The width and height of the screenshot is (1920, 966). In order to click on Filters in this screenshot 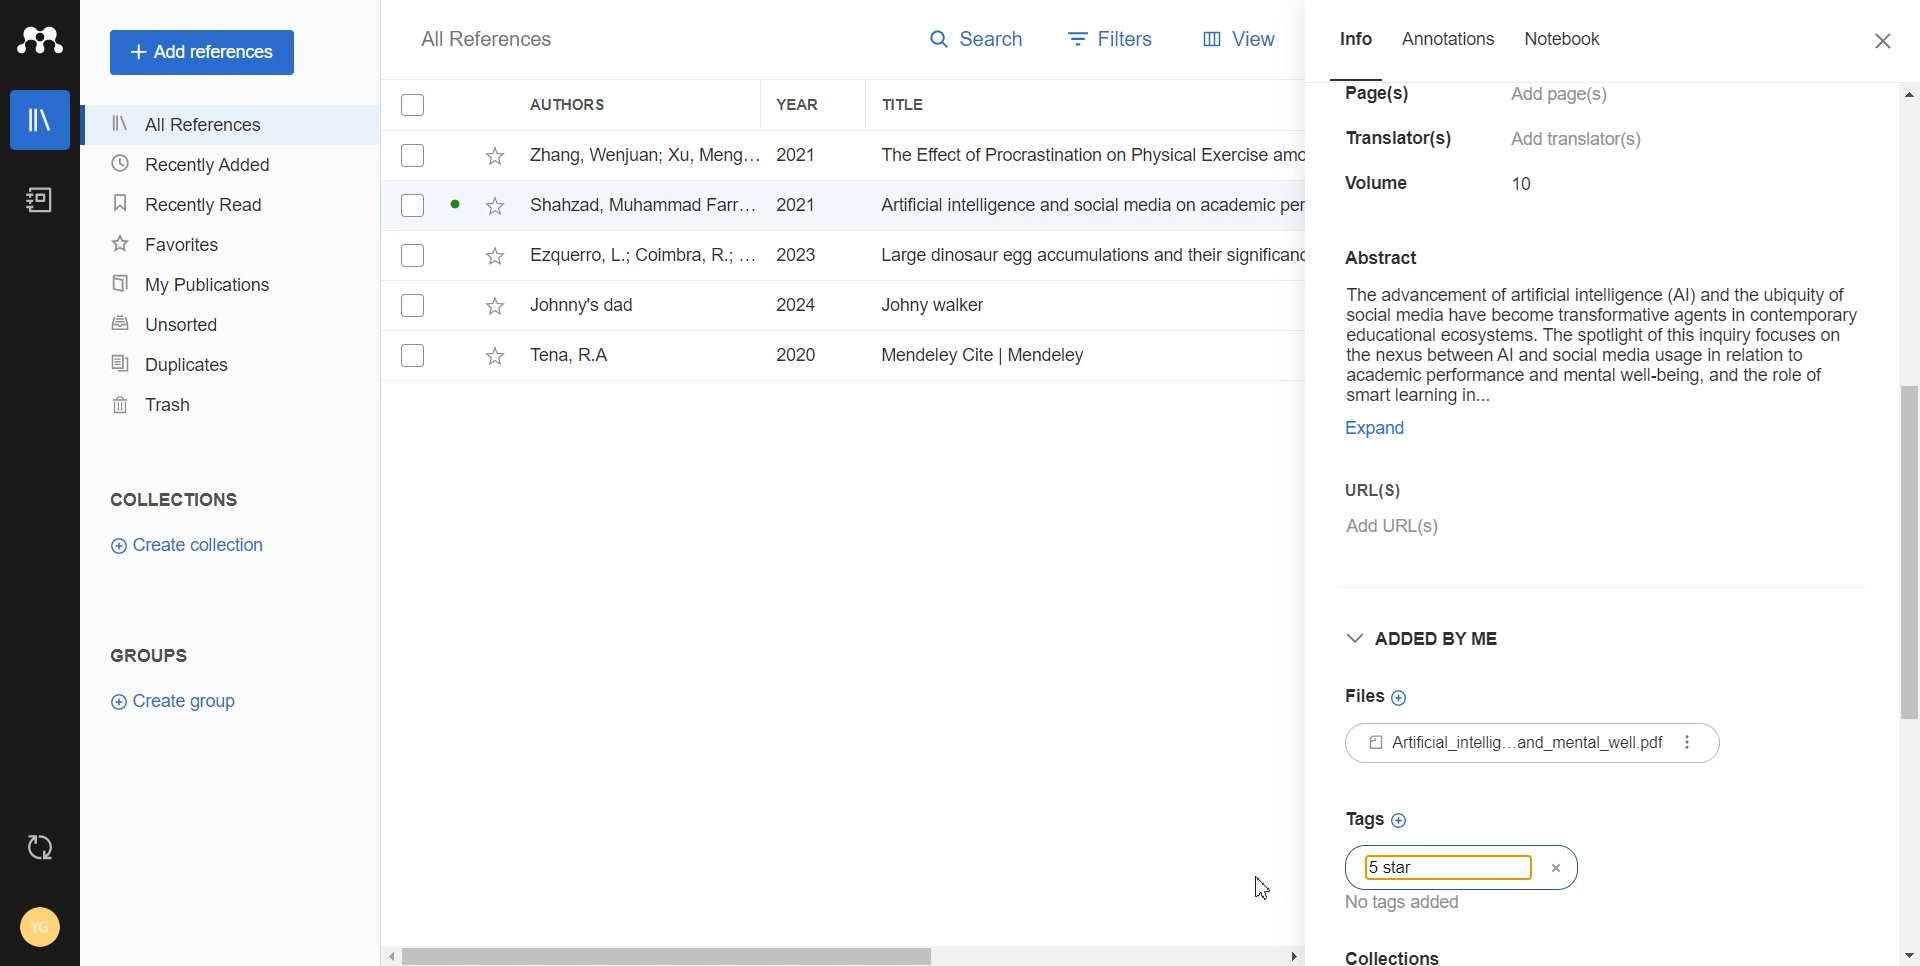, I will do `click(1104, 41)`.